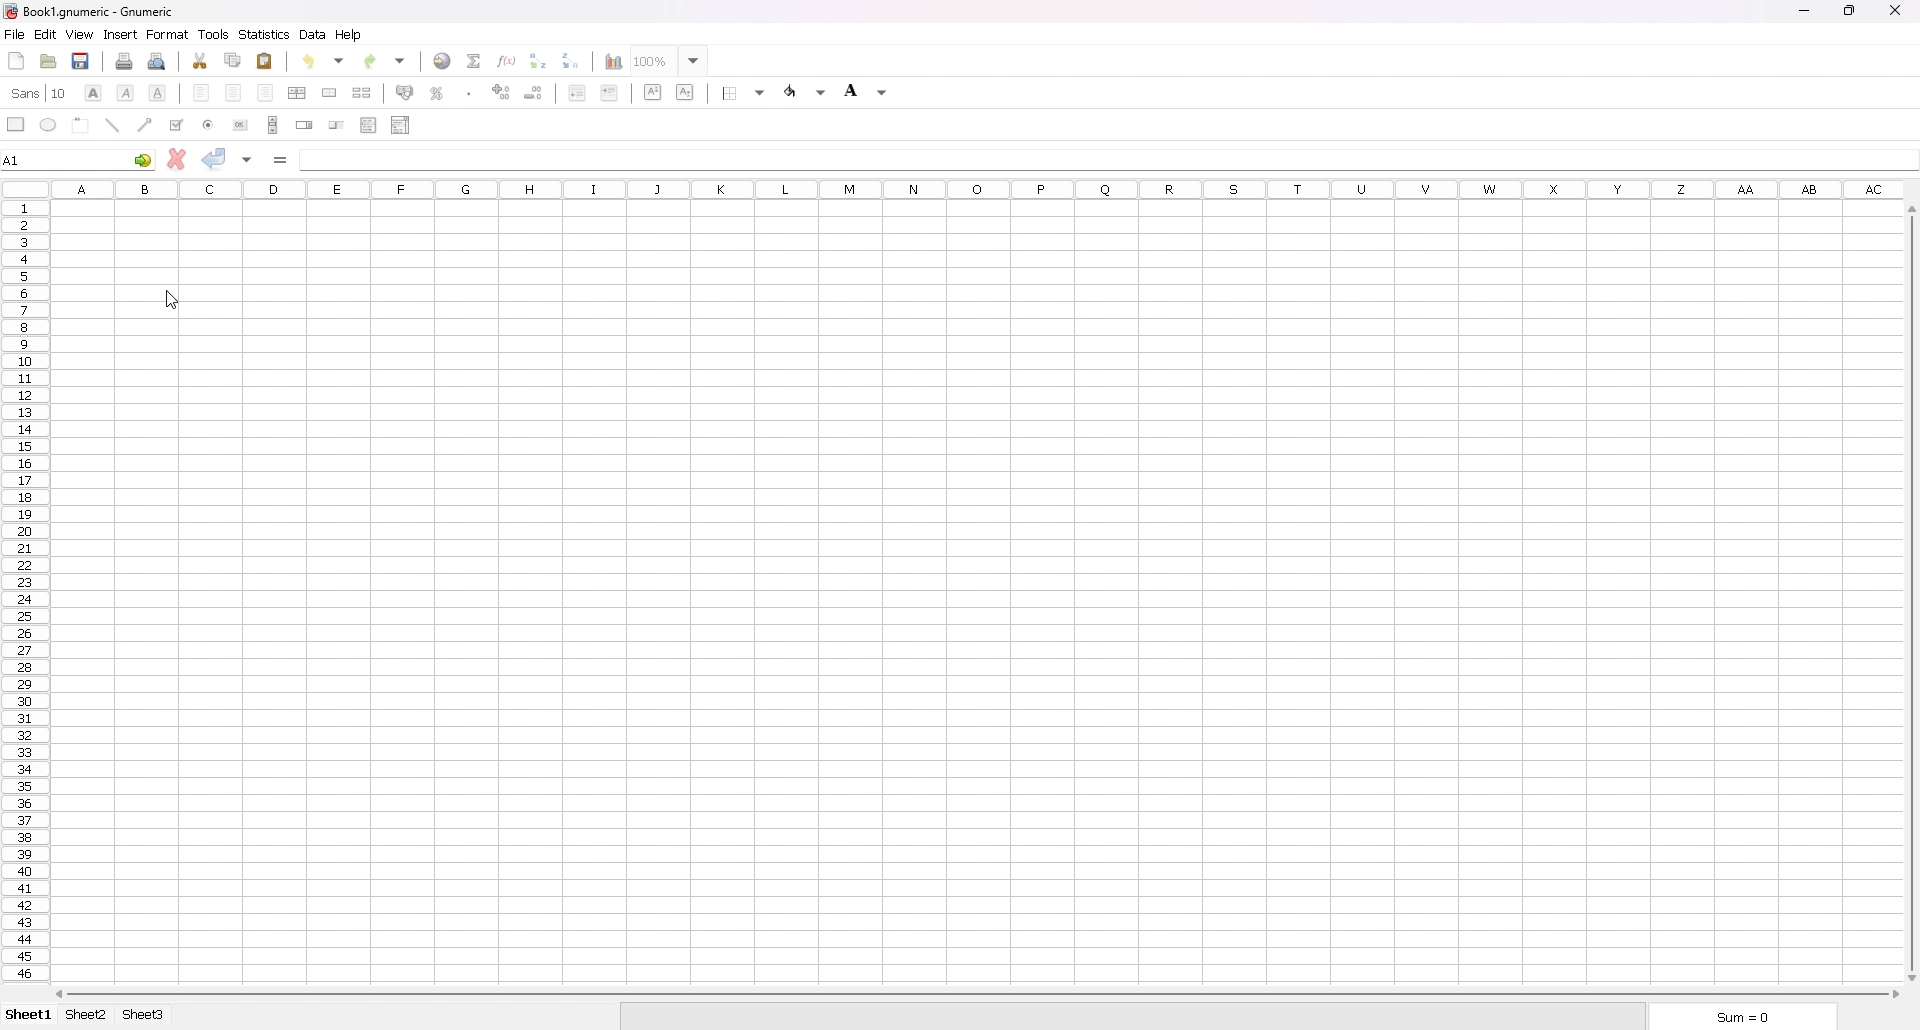  What do you see at coordinates (470, 91) in the screenshot?
I see `thousands separator` at bounding box center [470, 91].